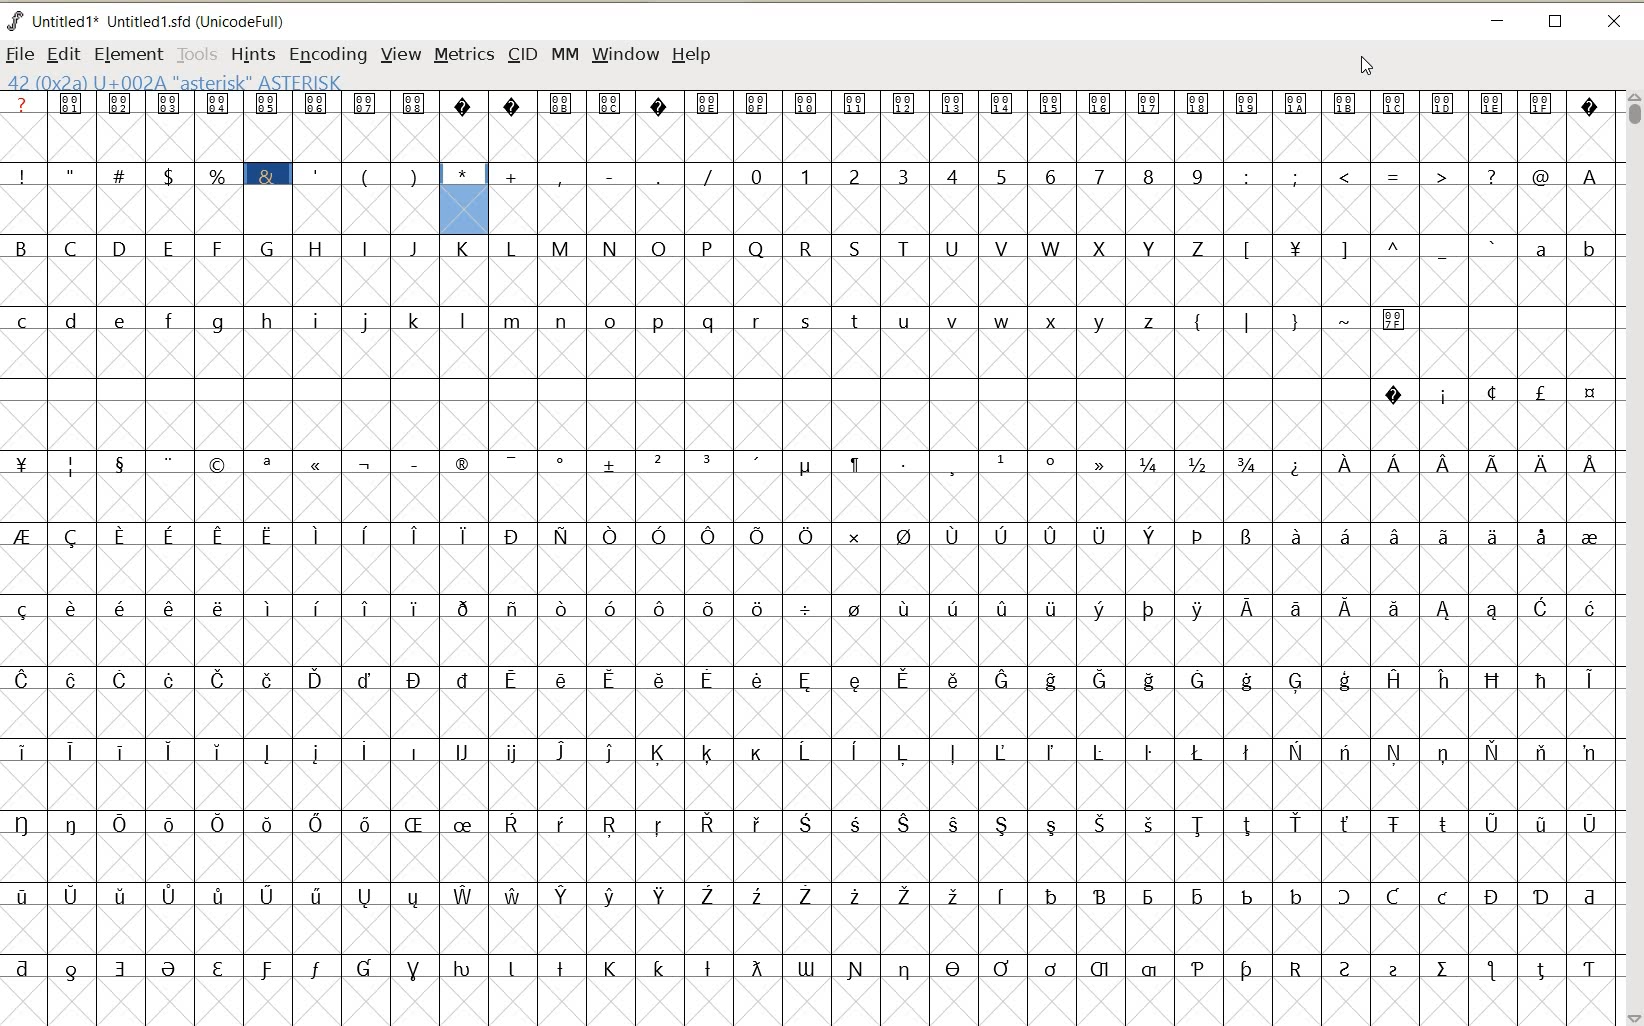 The image size is (1644, 1026). I want to click on GLYPHY CHARACTERS & NUMBERS, so click(1054, 558).